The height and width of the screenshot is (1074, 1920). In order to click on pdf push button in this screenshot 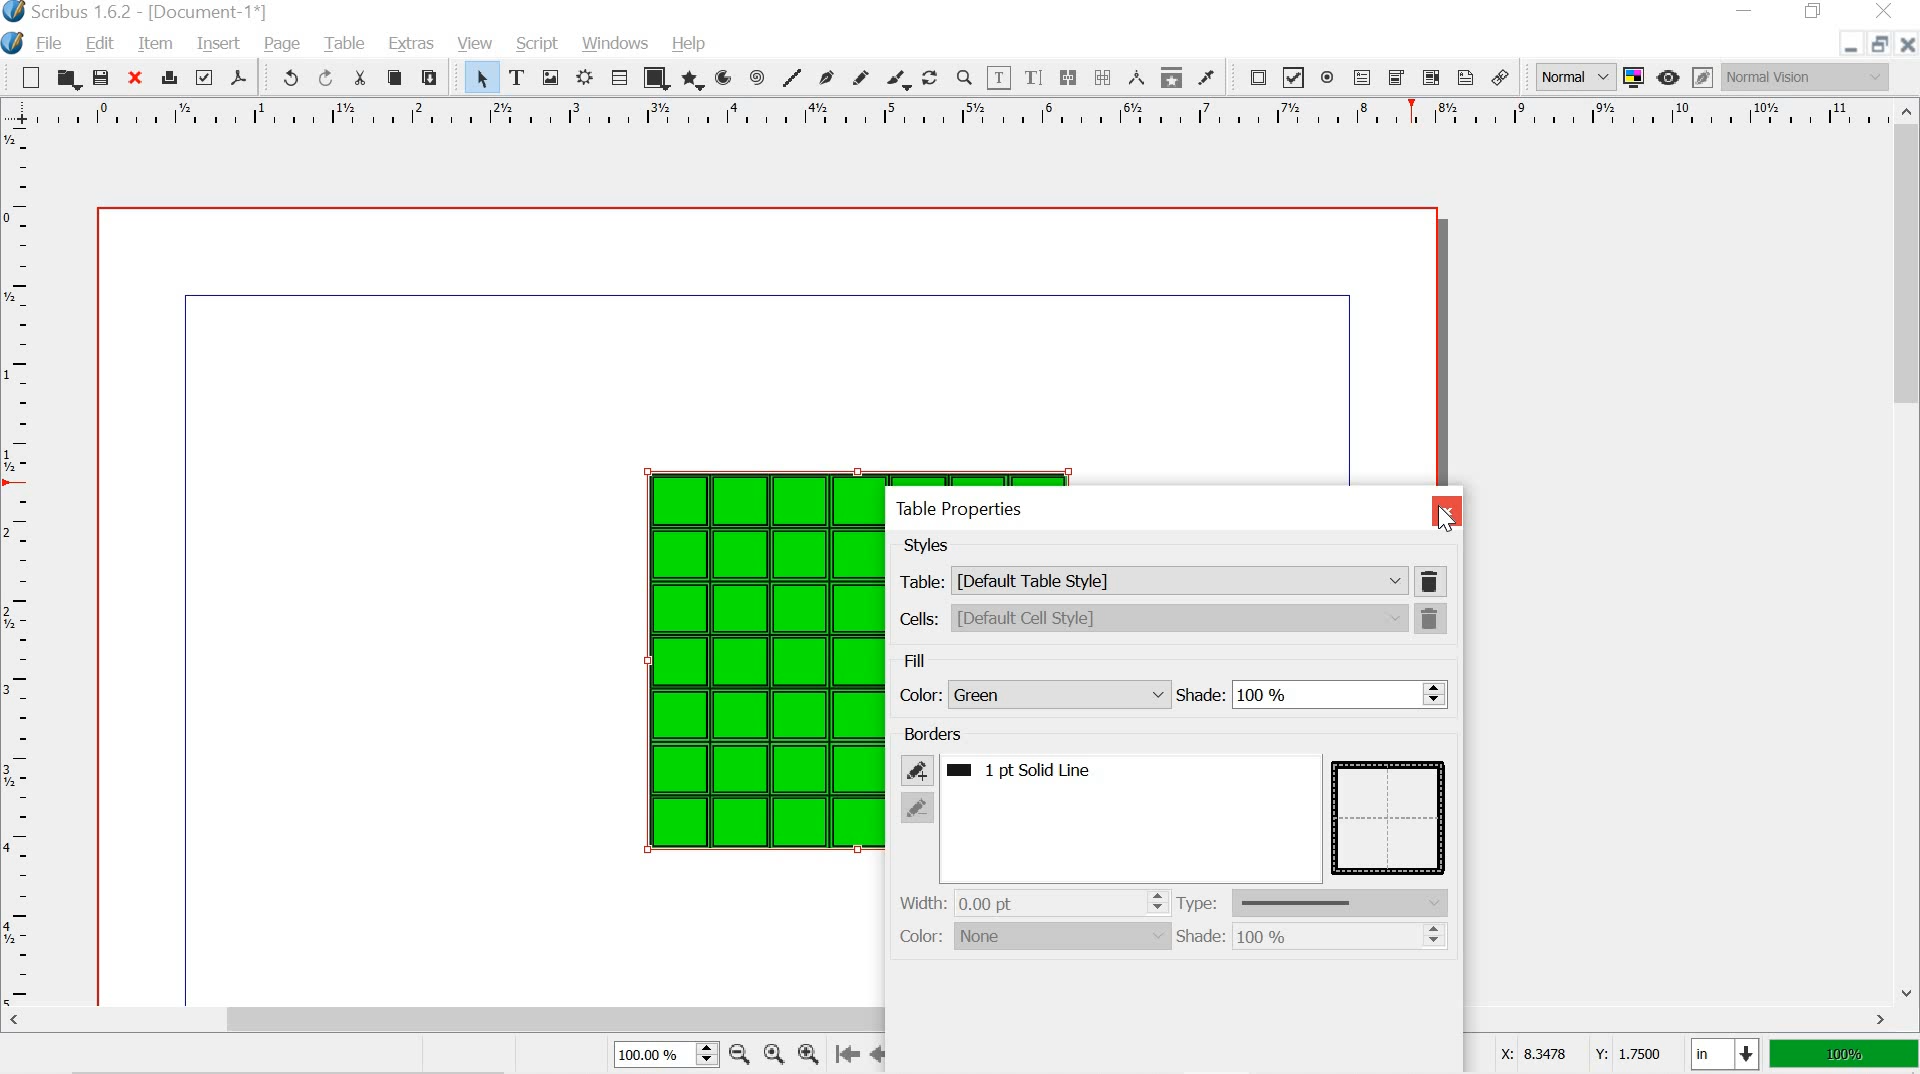, I will do `click(1253, 76)`.